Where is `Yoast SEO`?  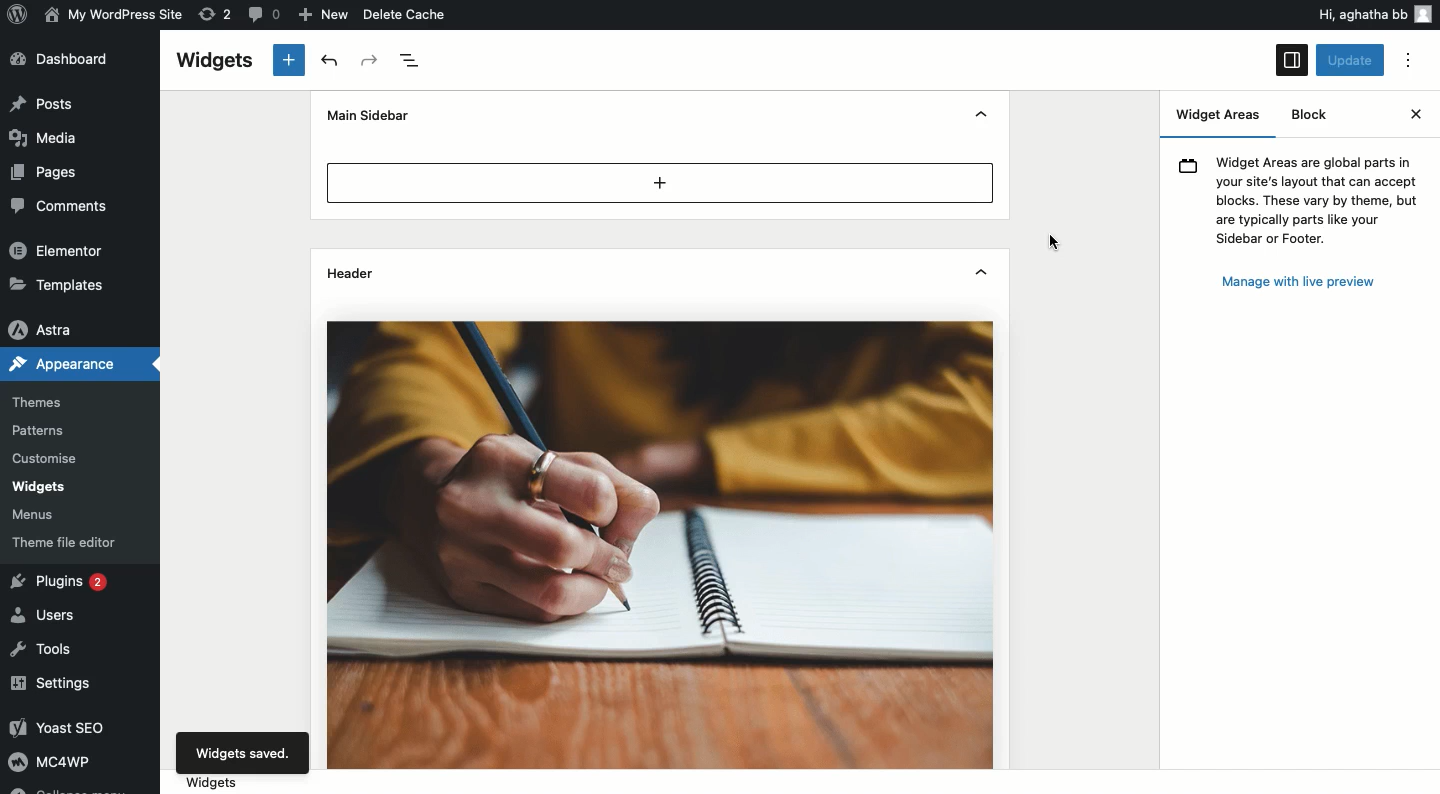
Yoast SEO is located at coordinates (67, 727).